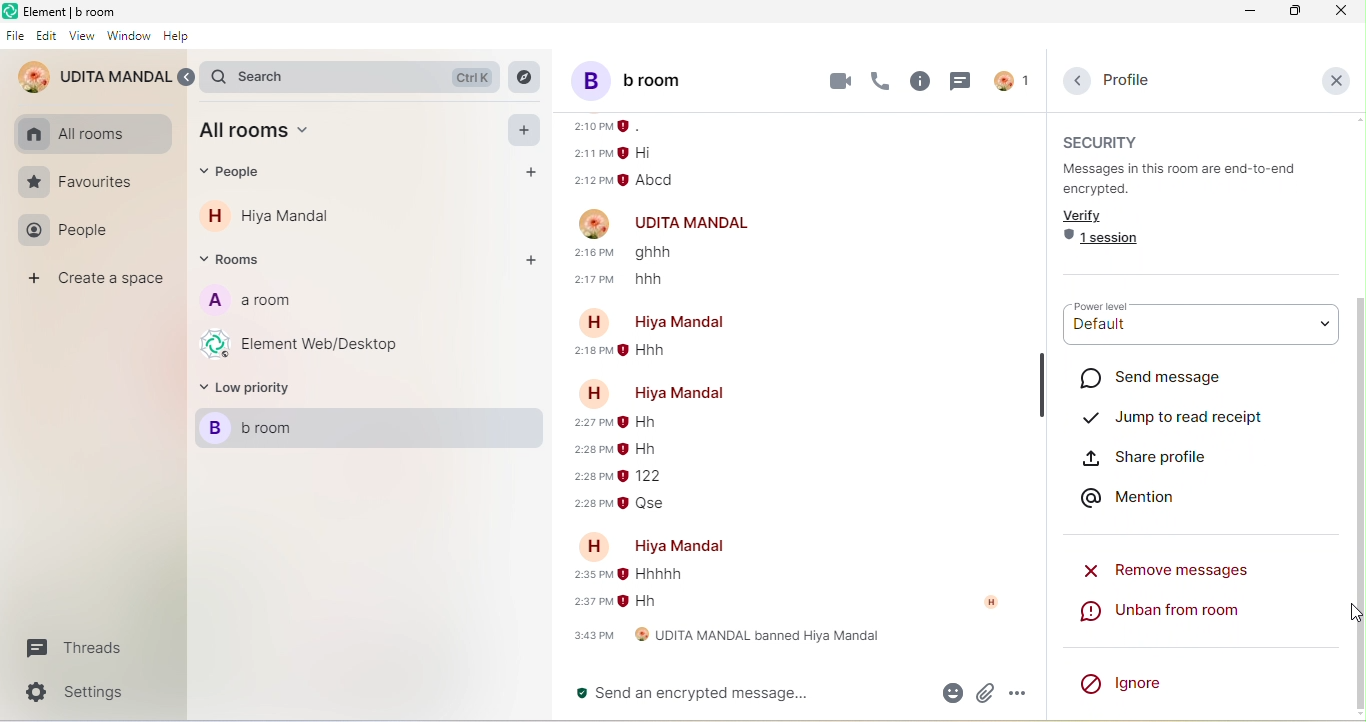 Image resolution: width=1366 pixels, height=722 pixels. I want to click on element web/desktop, so click(306, 343).